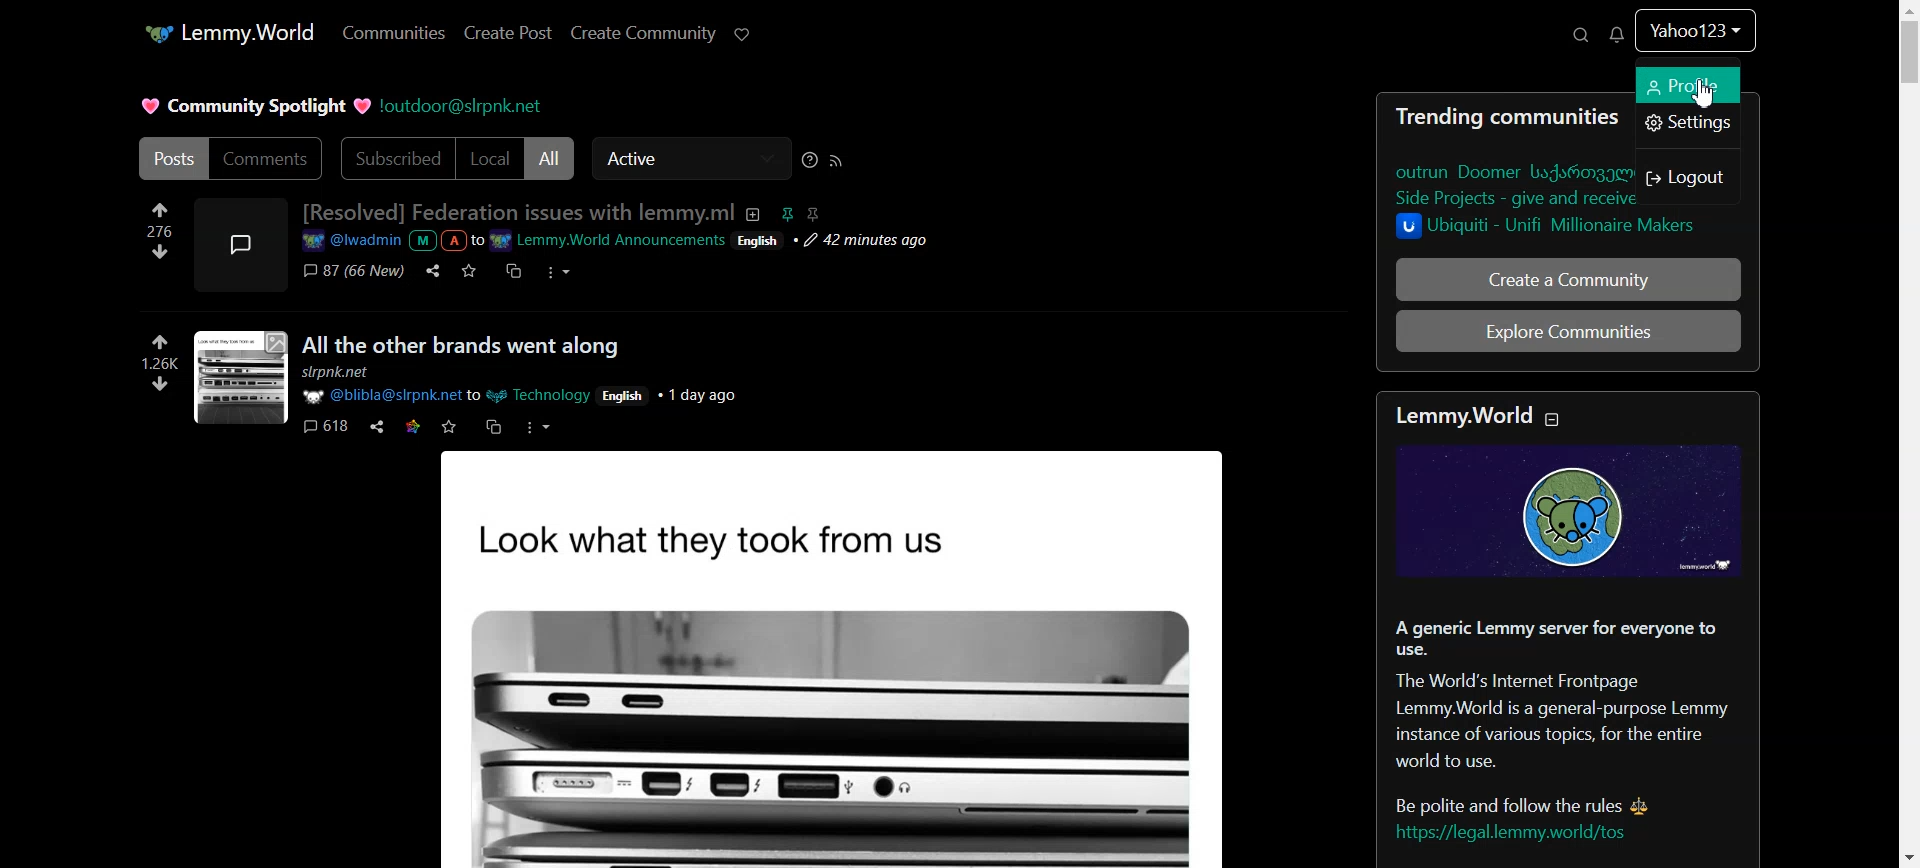 This screenshot has width=1920, height=868. I want to click on link, so click(412, 427).